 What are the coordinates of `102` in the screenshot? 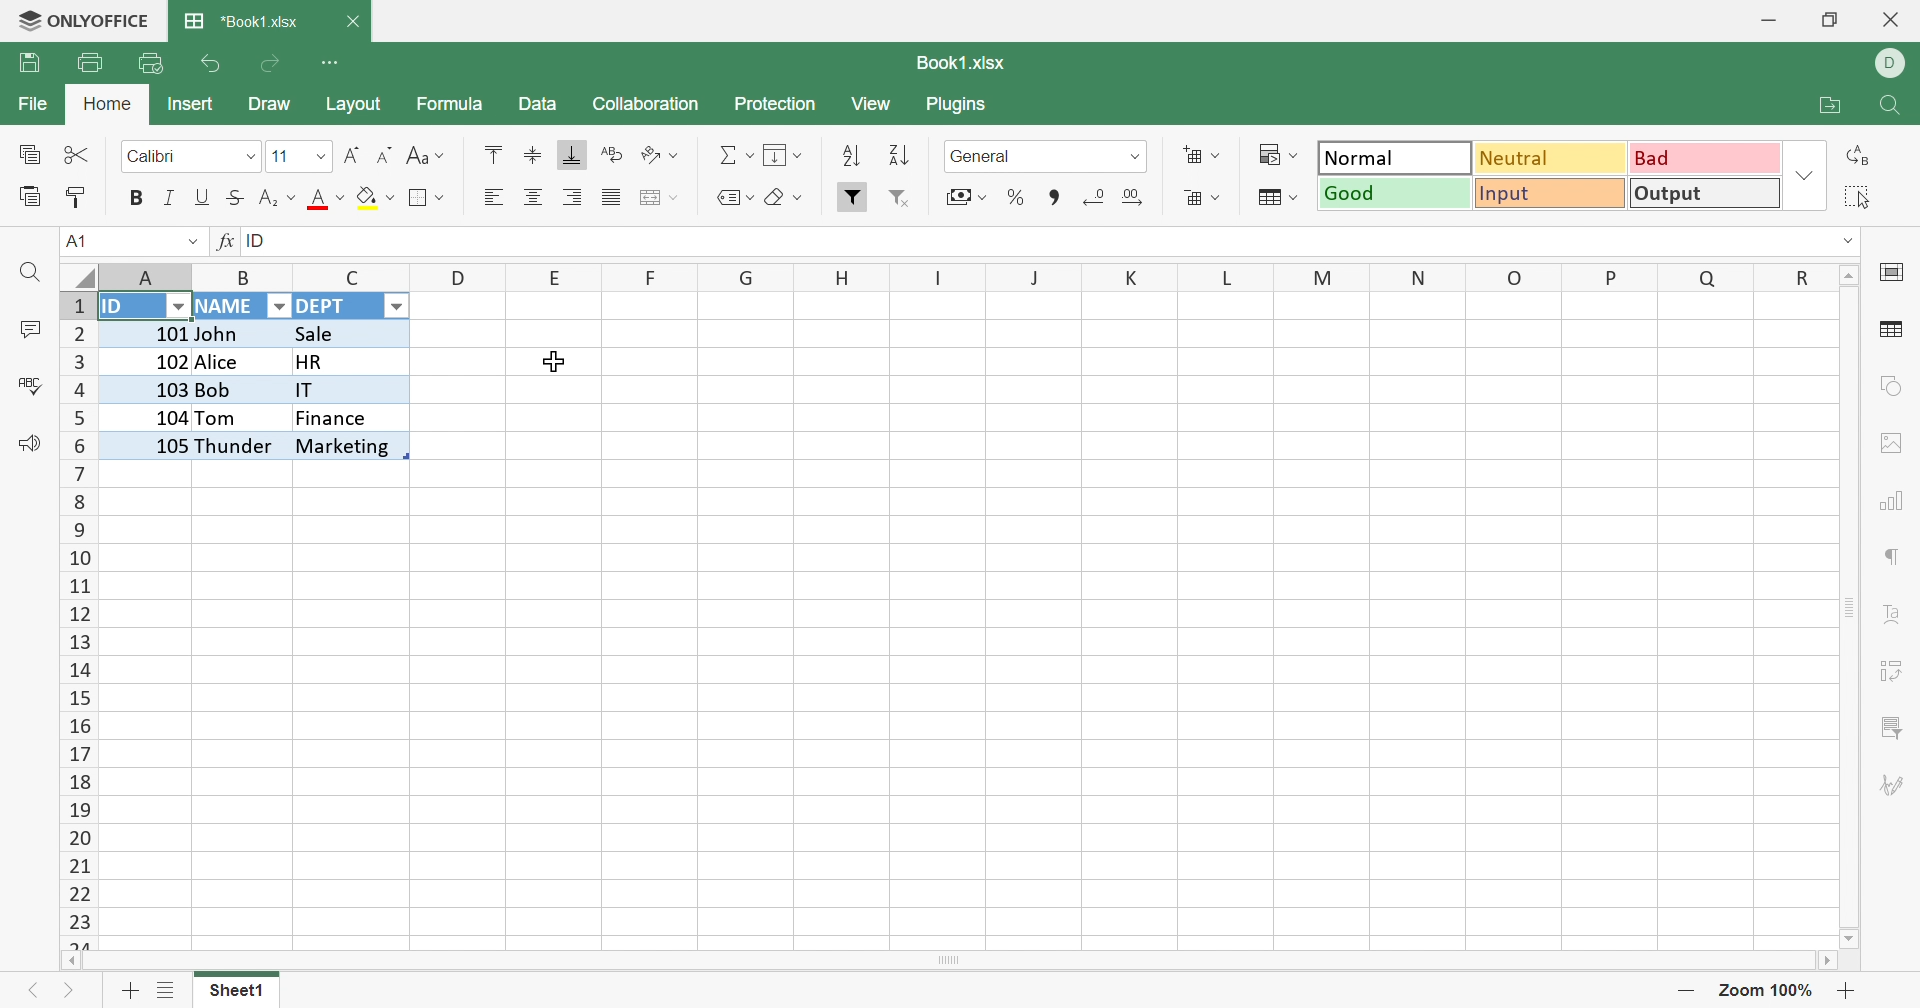 It's located at (153, 359).